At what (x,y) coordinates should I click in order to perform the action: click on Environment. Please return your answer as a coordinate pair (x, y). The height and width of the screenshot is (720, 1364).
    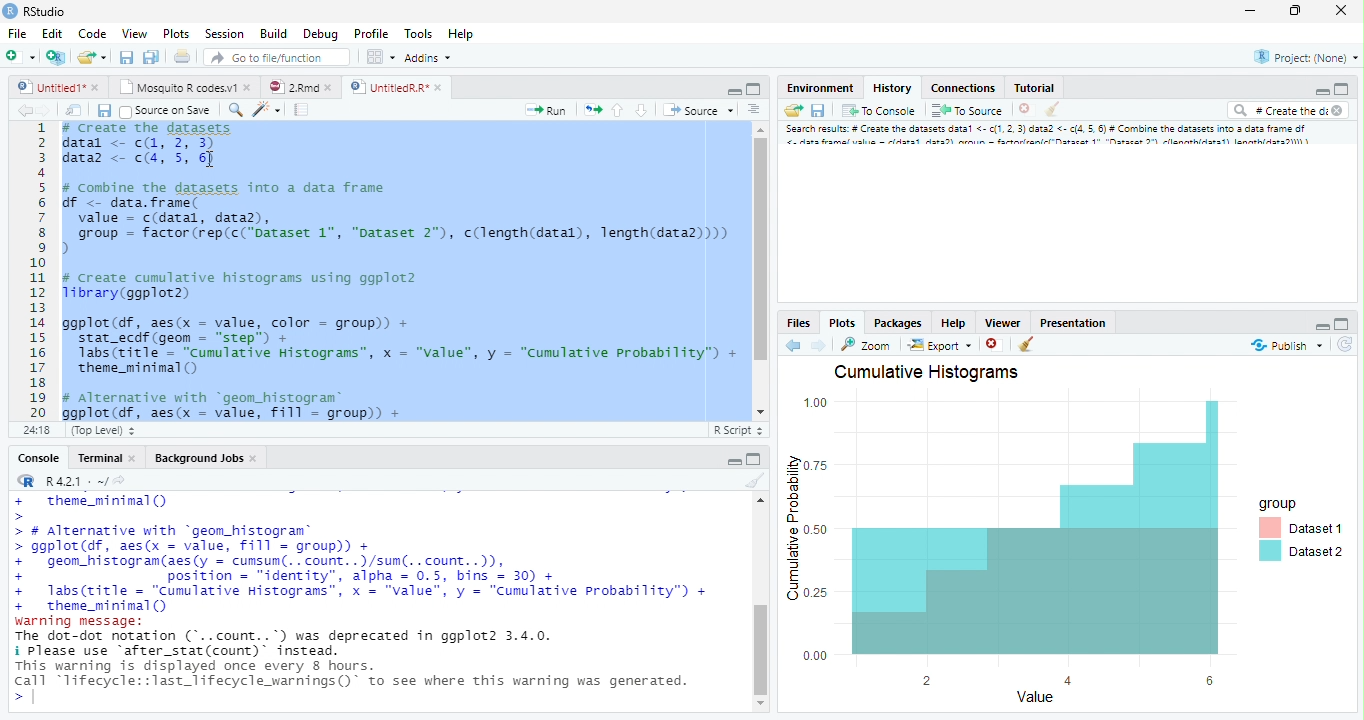
    Looking at the image, I should click on (819, 88).